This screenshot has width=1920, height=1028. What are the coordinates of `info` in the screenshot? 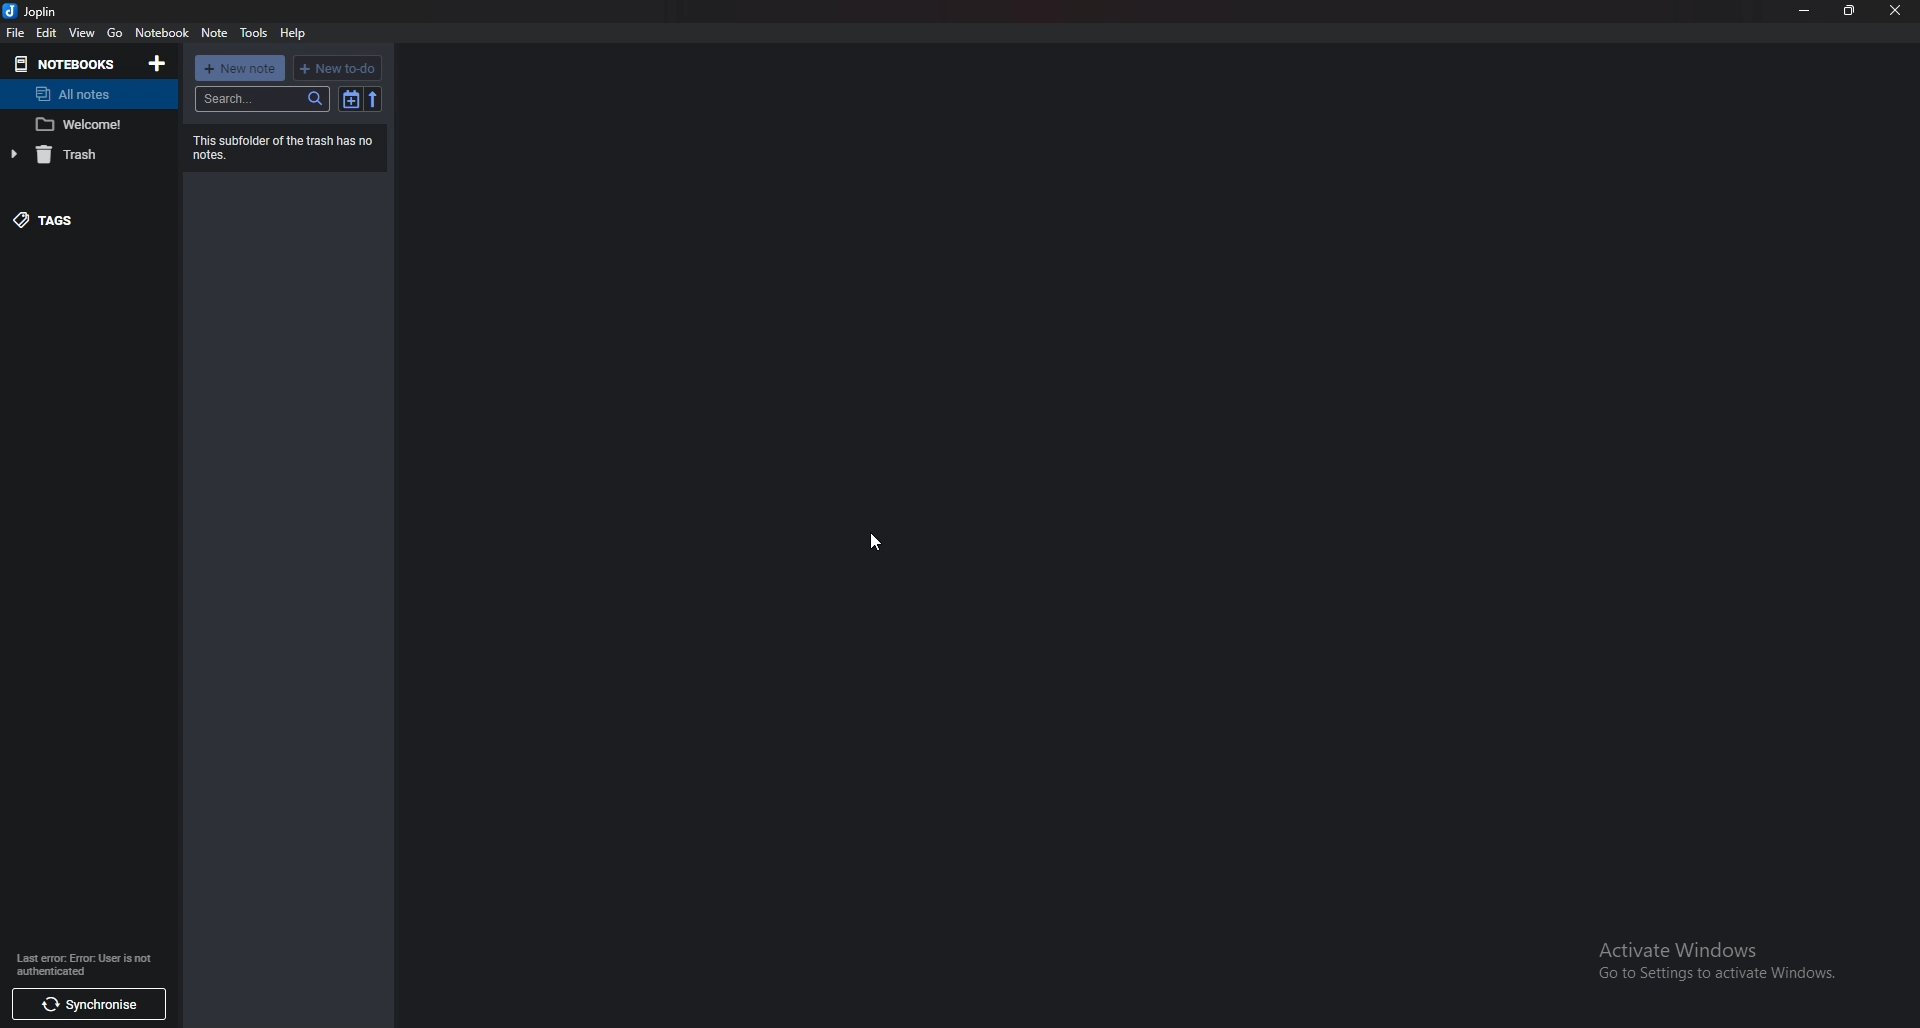 It's located at (88, 963).